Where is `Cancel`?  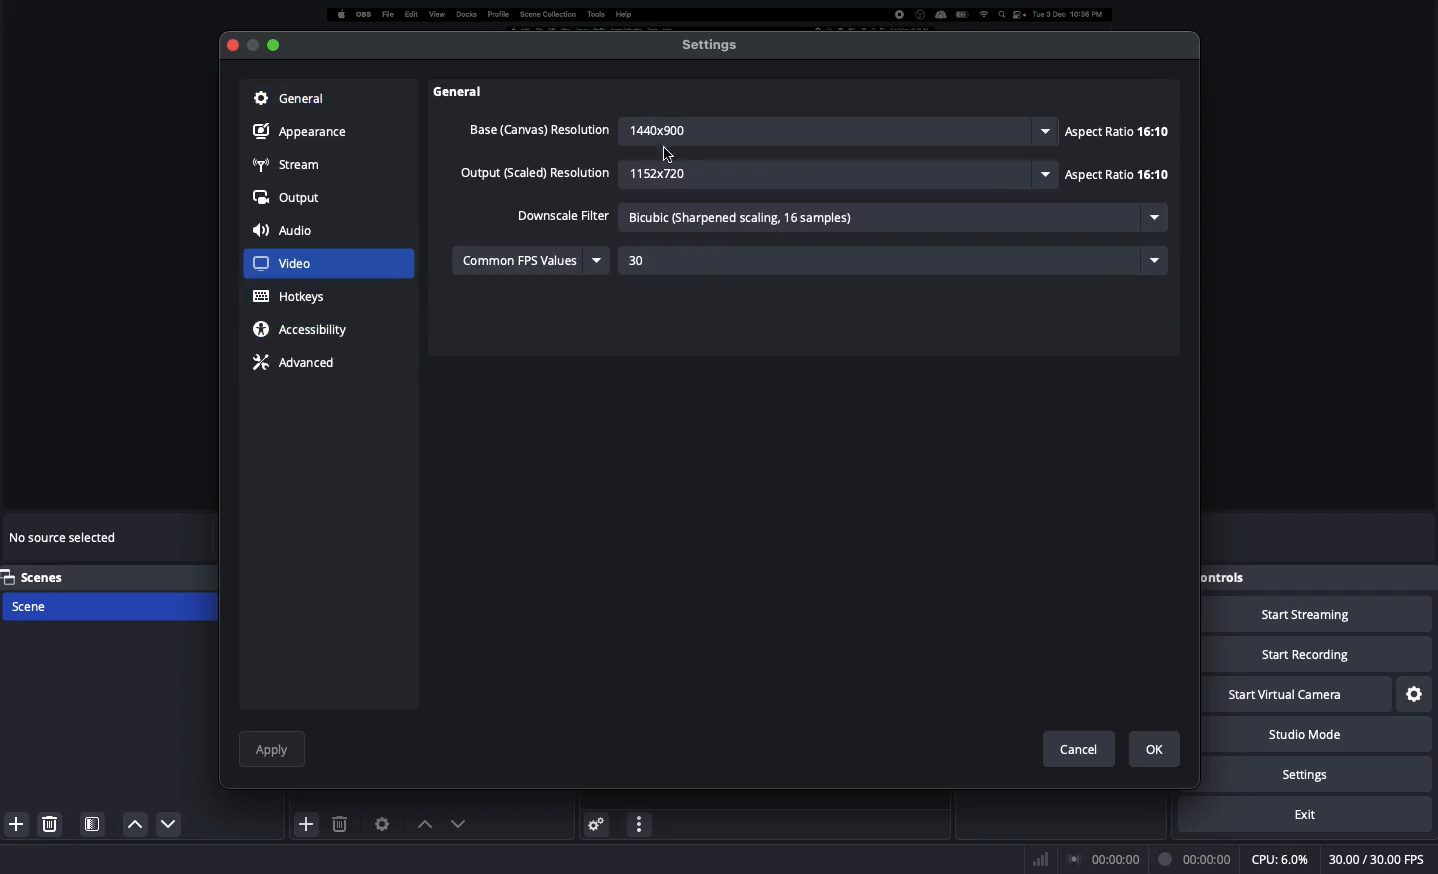 Cancel is located at coordinates (1078, 745).